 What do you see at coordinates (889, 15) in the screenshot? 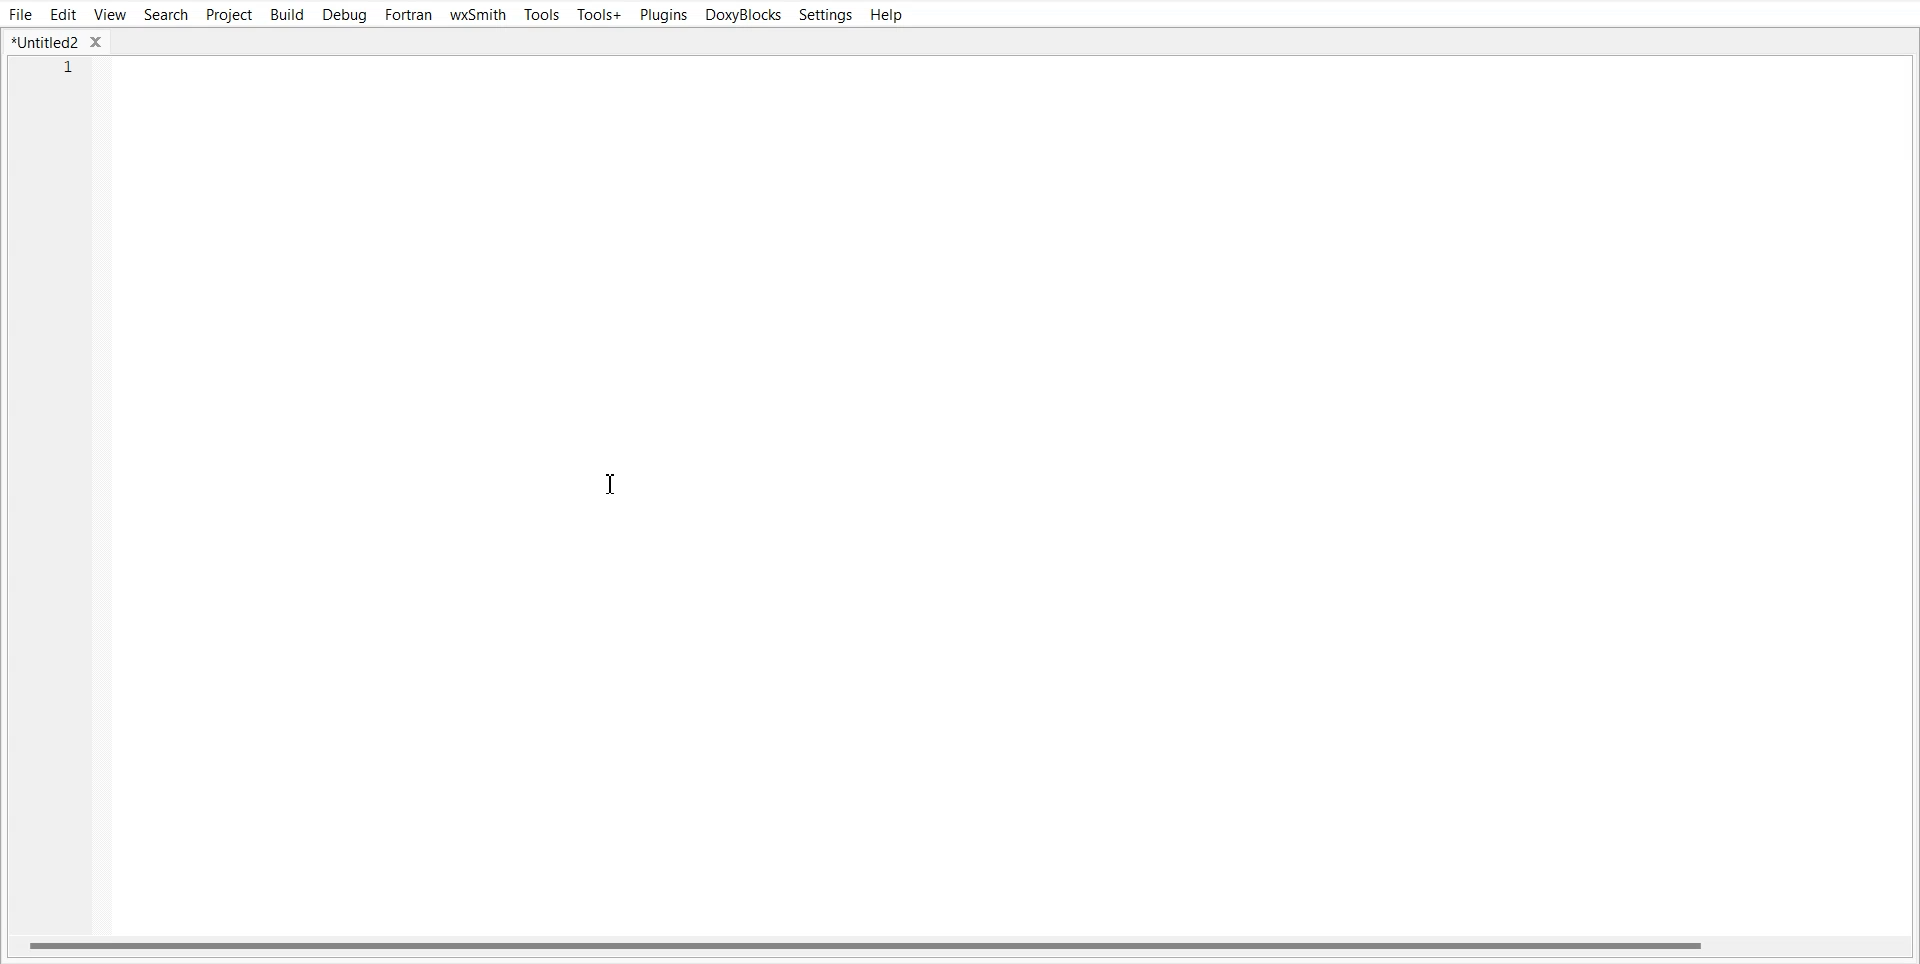
I see `Help` at bounding box center [889, 15].